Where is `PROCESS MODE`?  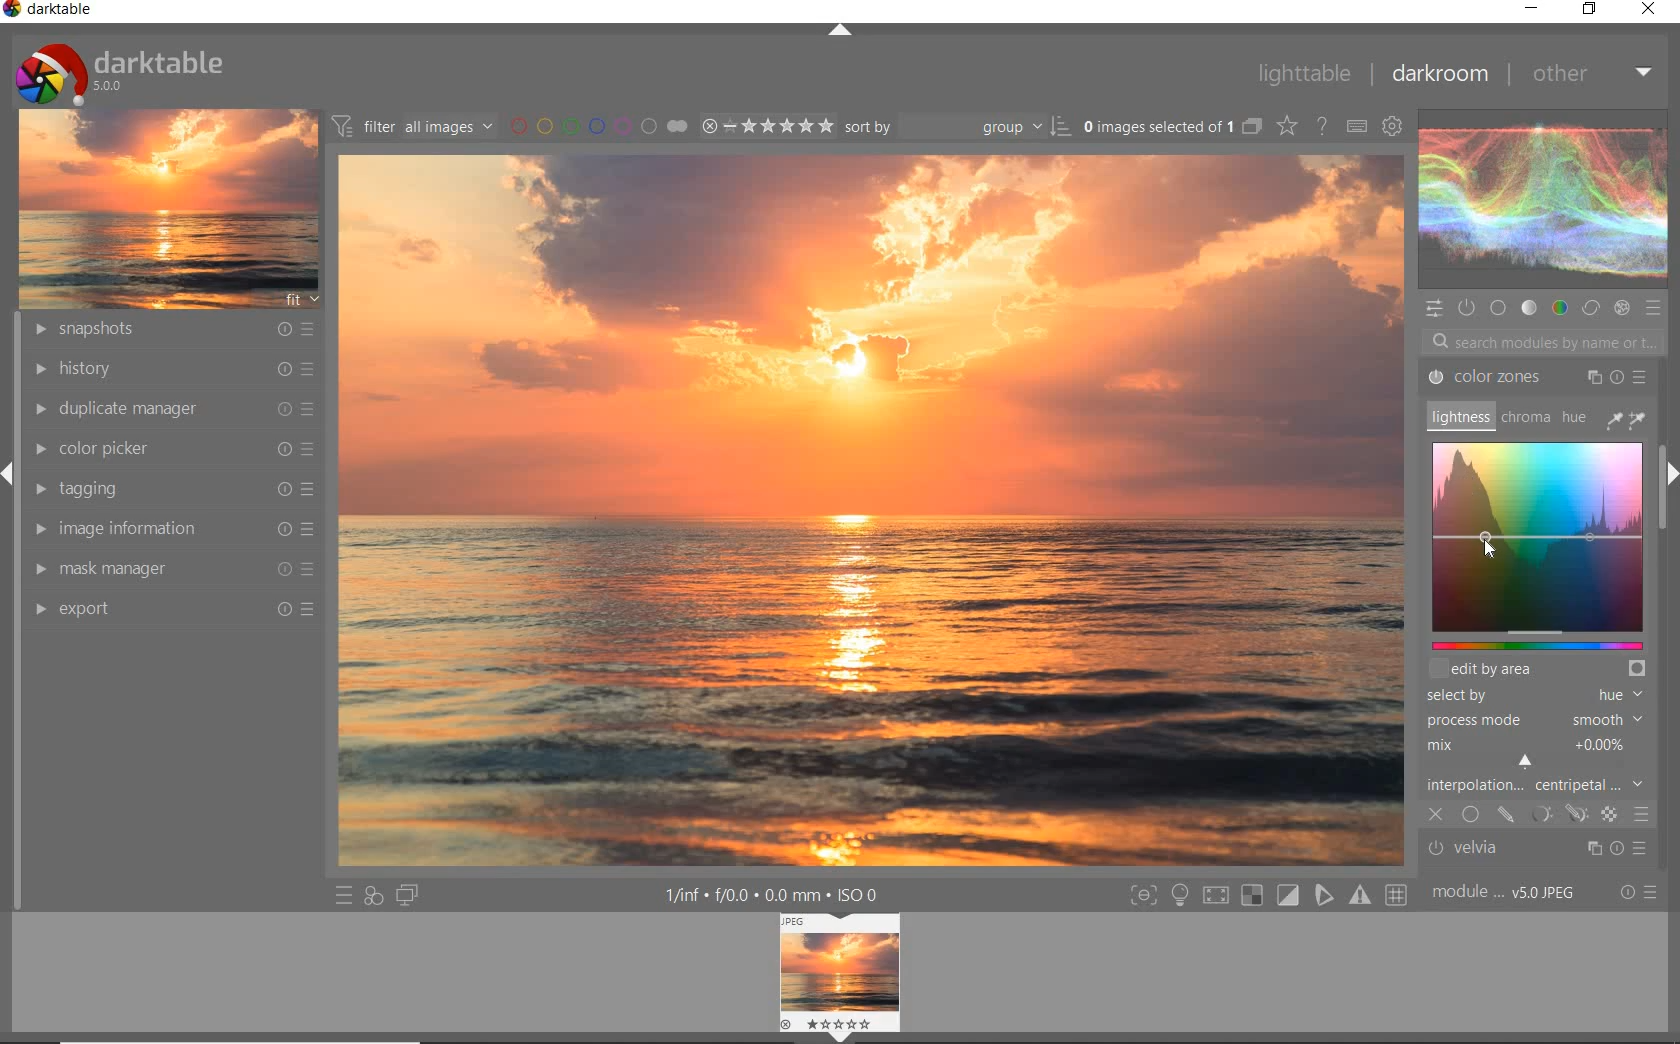
PROCESS MODE is located at coordinates (1537, 720).